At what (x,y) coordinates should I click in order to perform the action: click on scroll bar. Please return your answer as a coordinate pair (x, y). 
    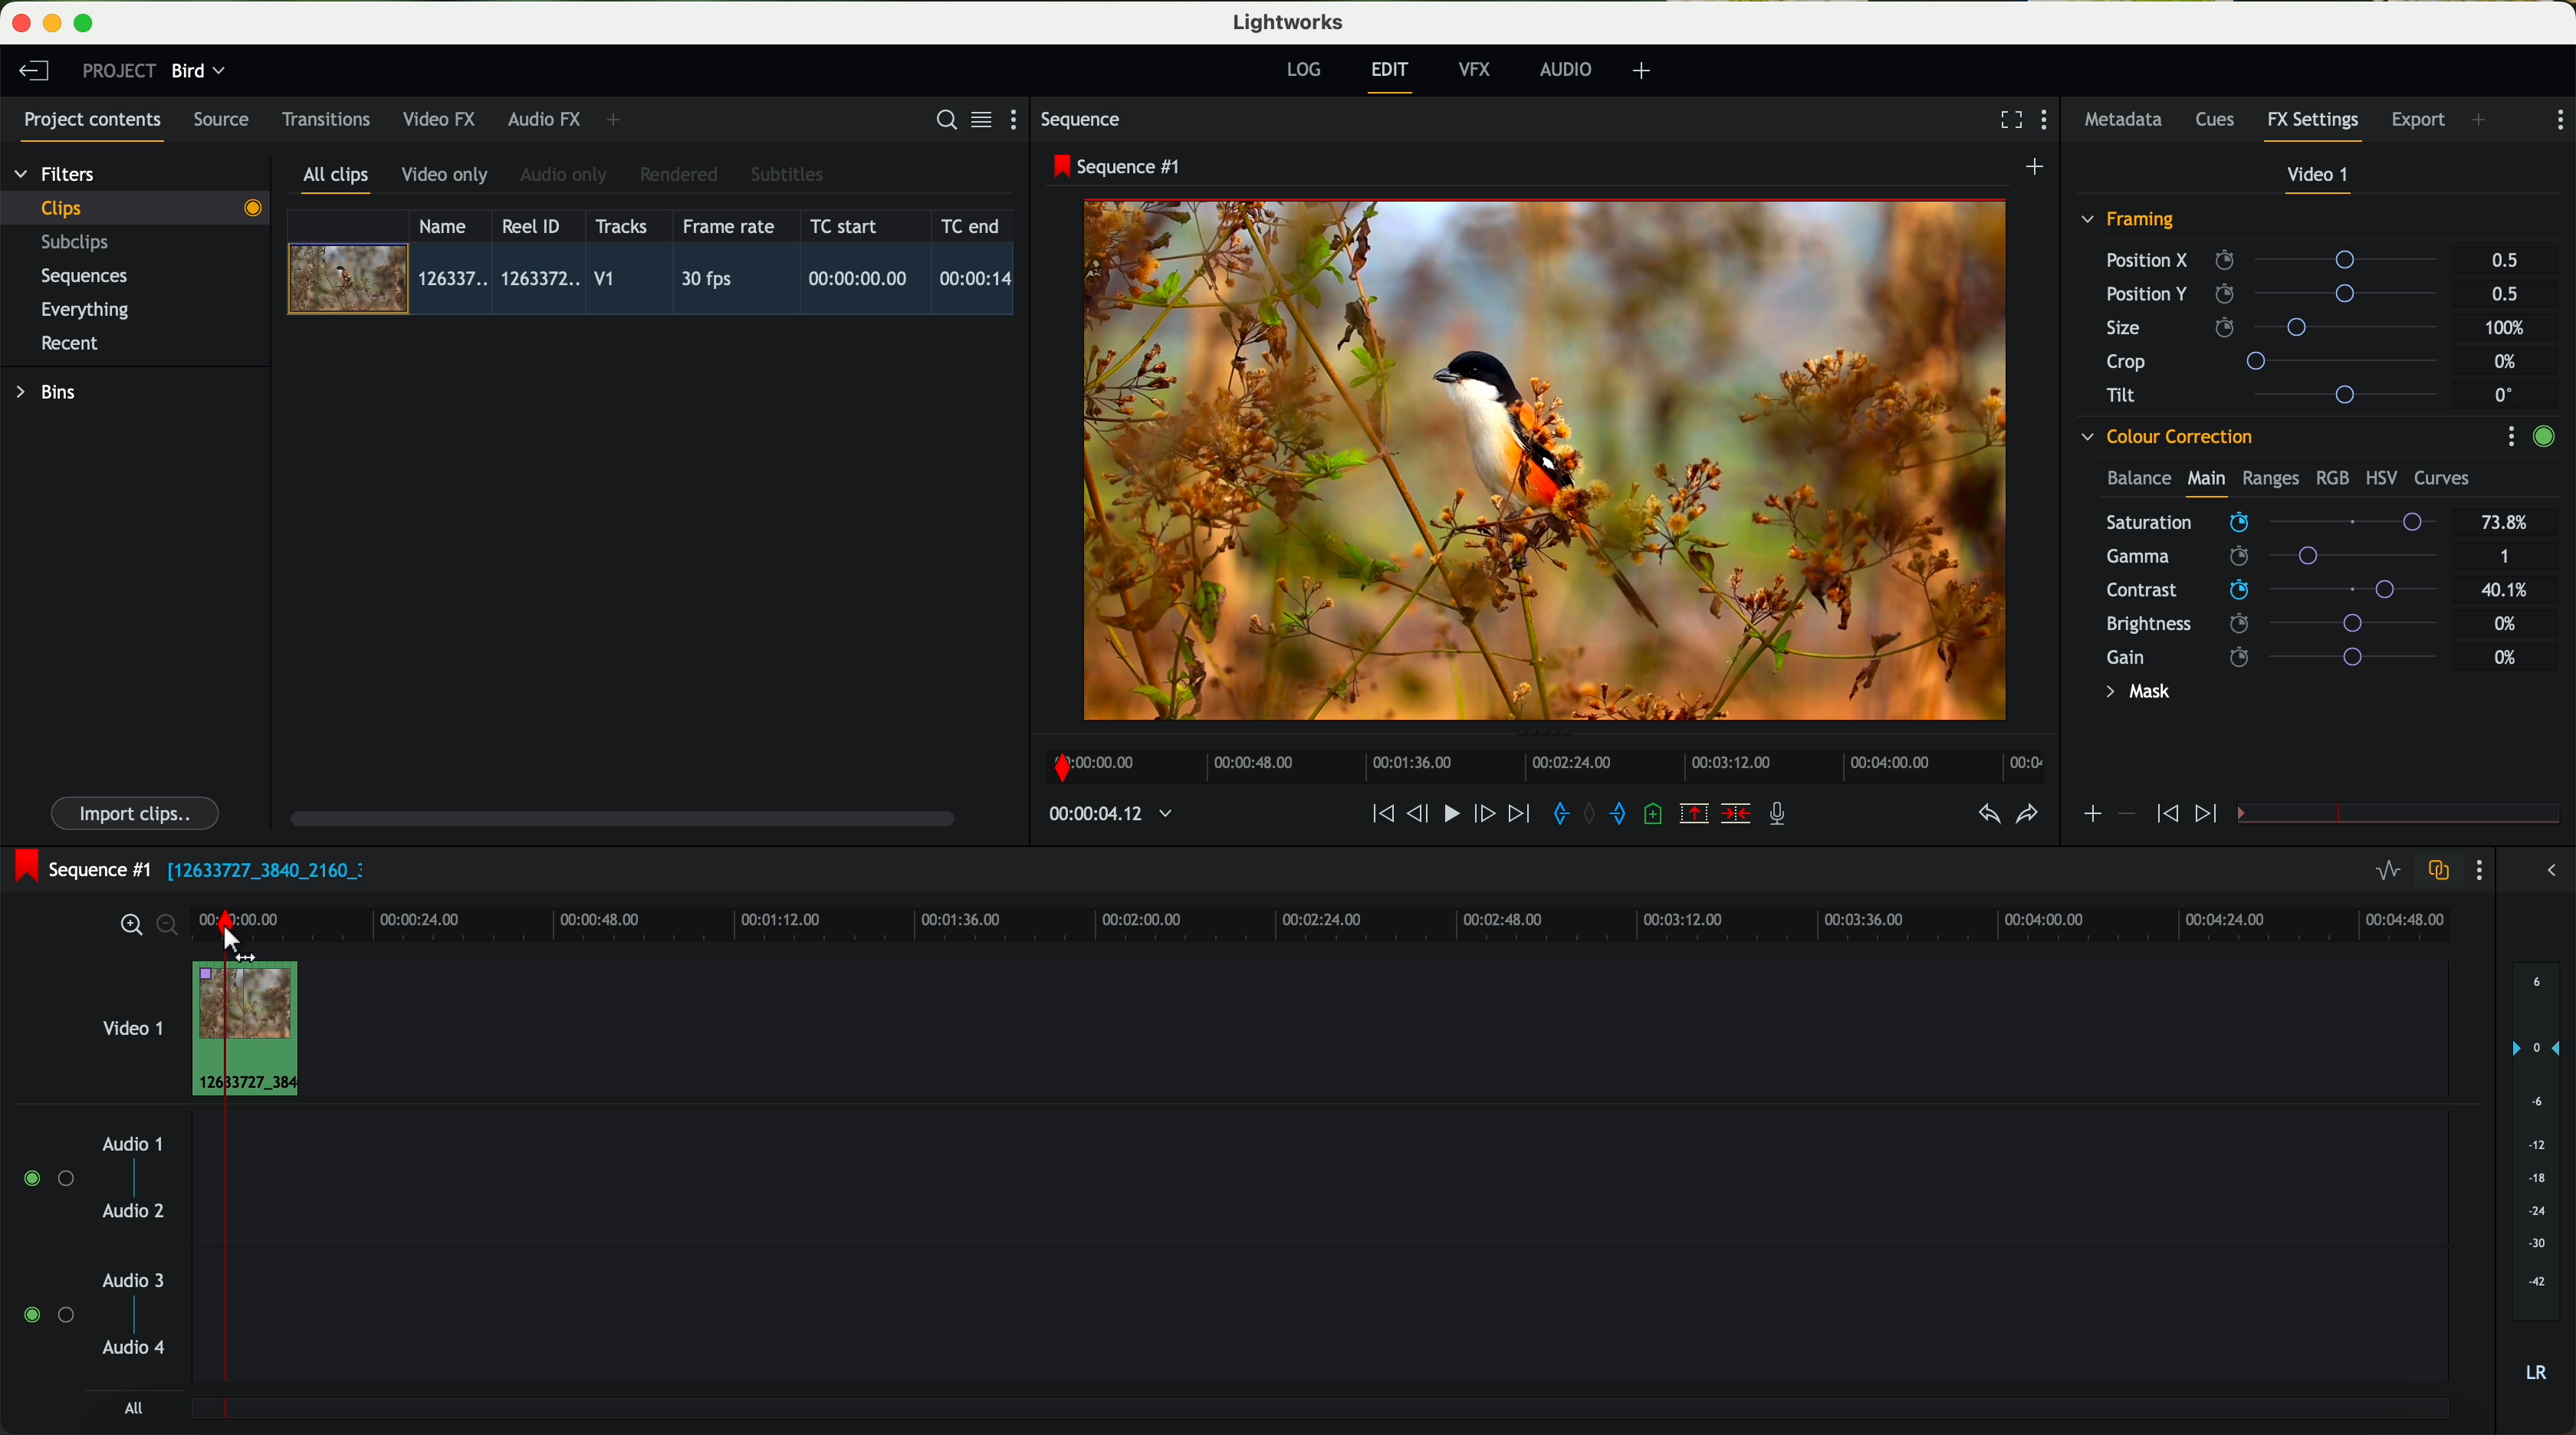
    Looking at the image, I should click on (620, 817).